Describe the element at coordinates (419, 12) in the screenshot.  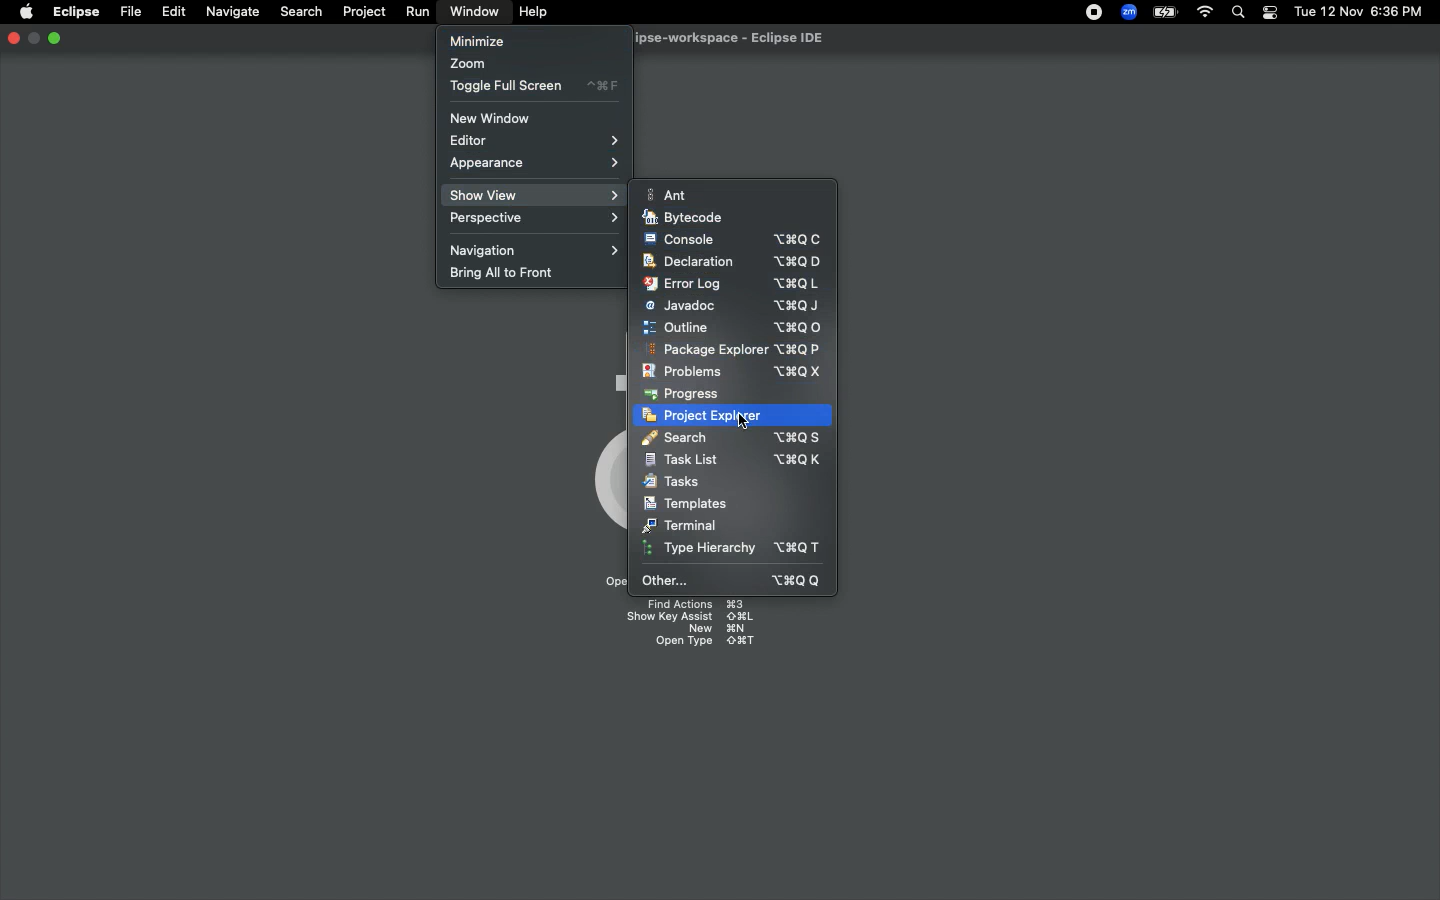
I see `Run` at that location.